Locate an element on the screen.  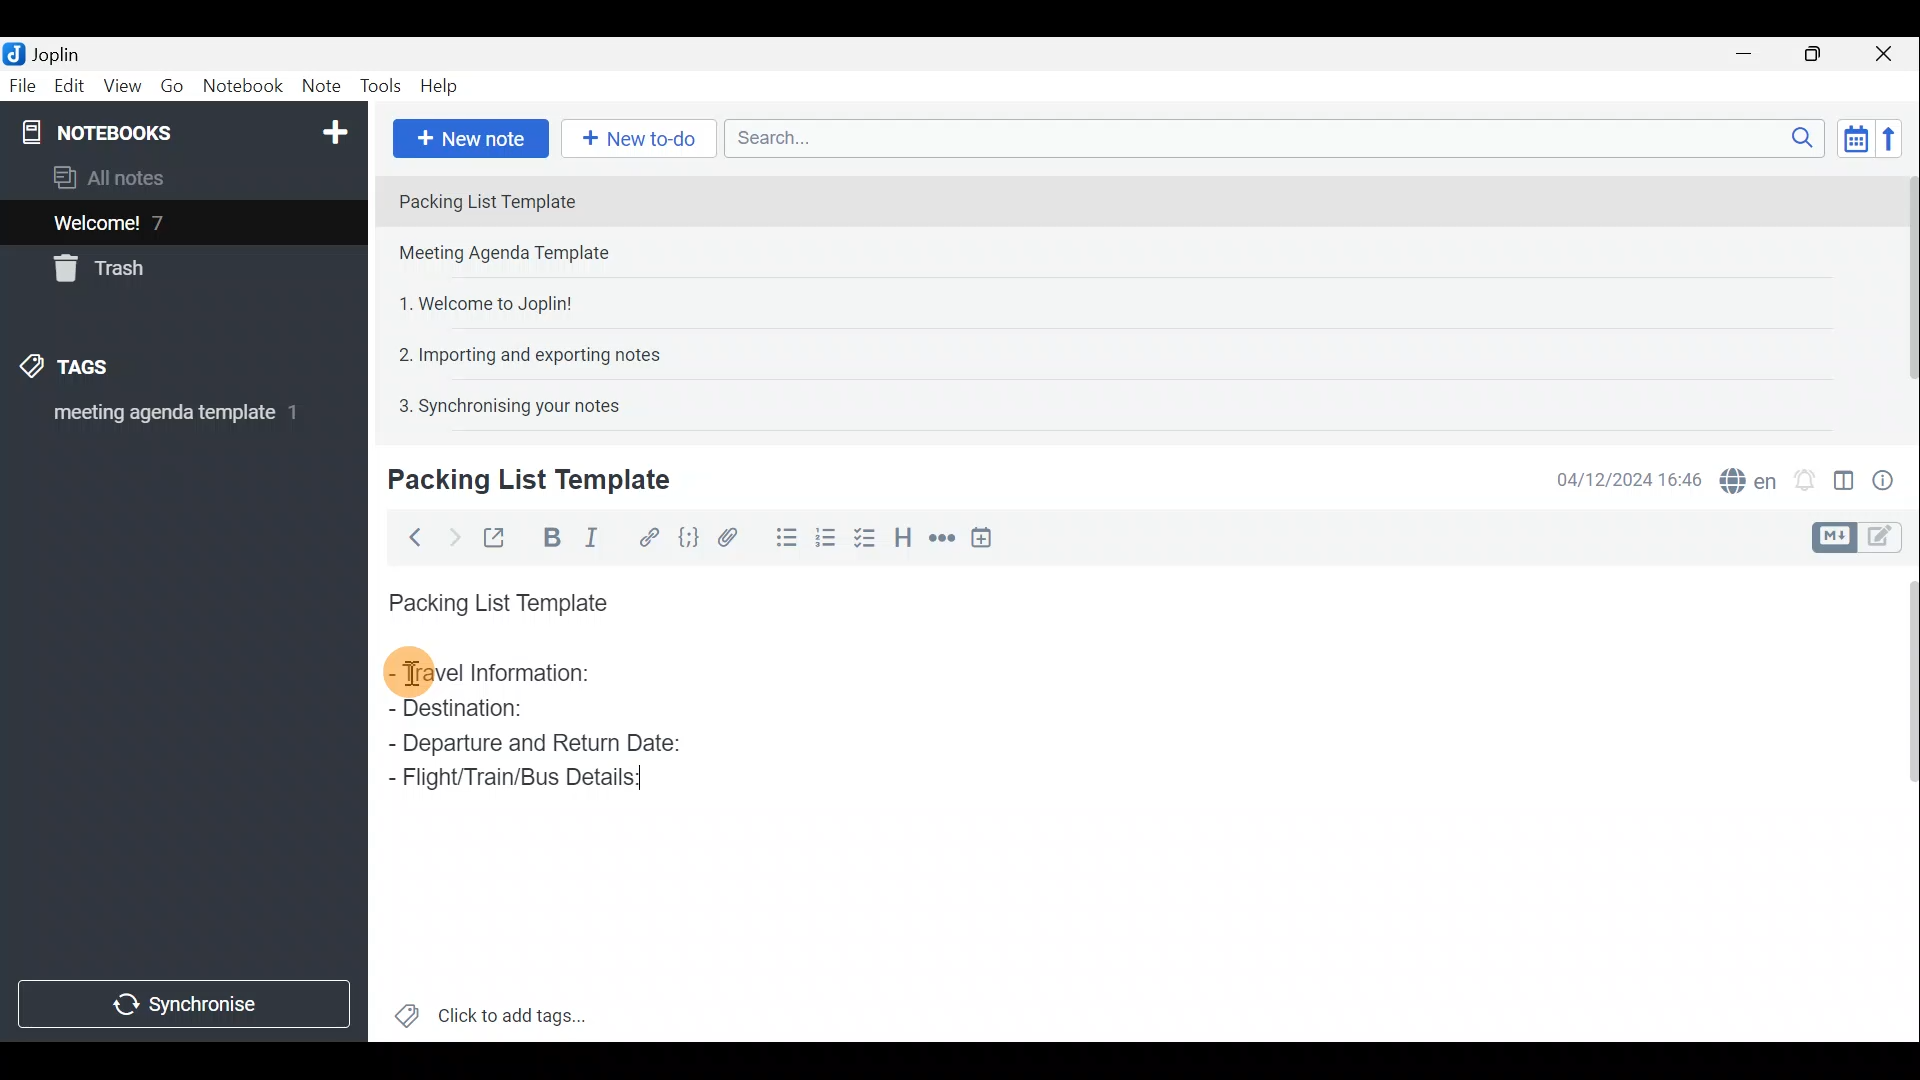
Scroll bar is located at coordinates (1901, 292).